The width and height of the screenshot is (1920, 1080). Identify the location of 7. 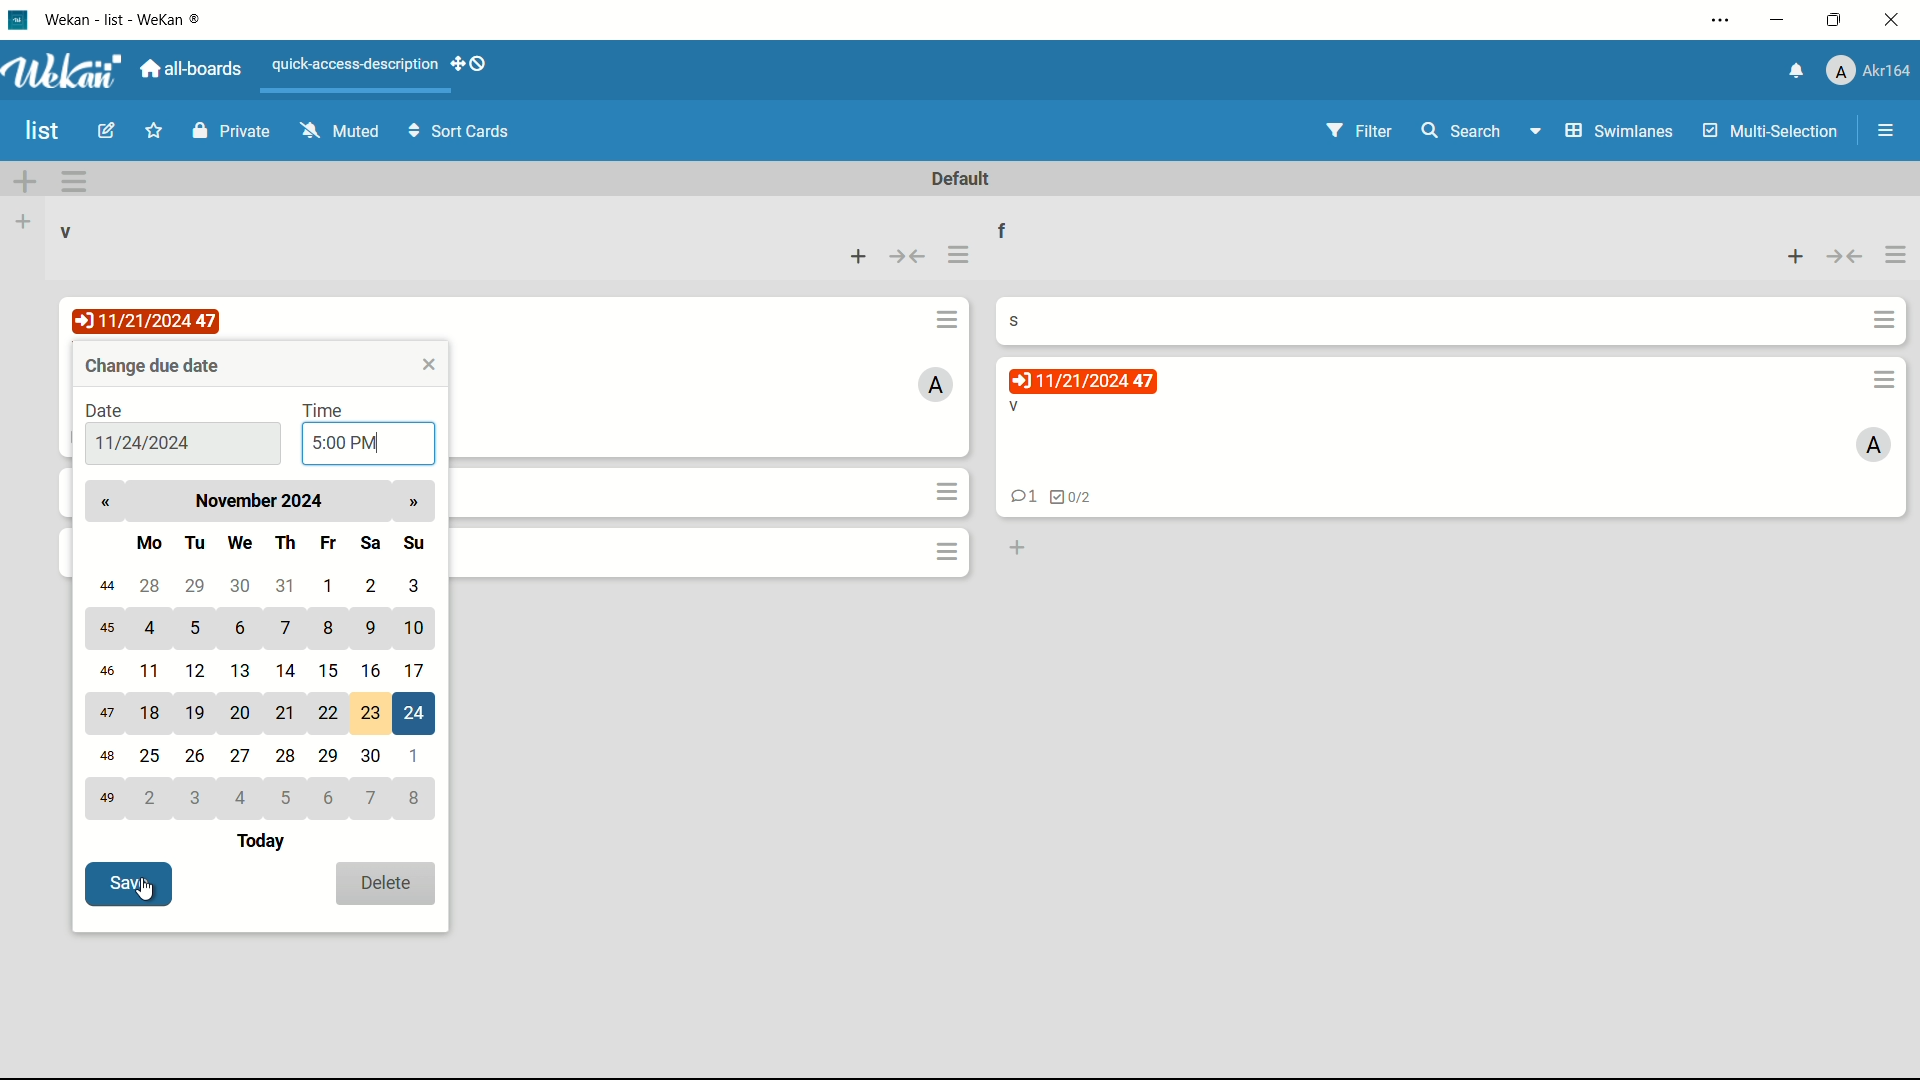
(373, 799).